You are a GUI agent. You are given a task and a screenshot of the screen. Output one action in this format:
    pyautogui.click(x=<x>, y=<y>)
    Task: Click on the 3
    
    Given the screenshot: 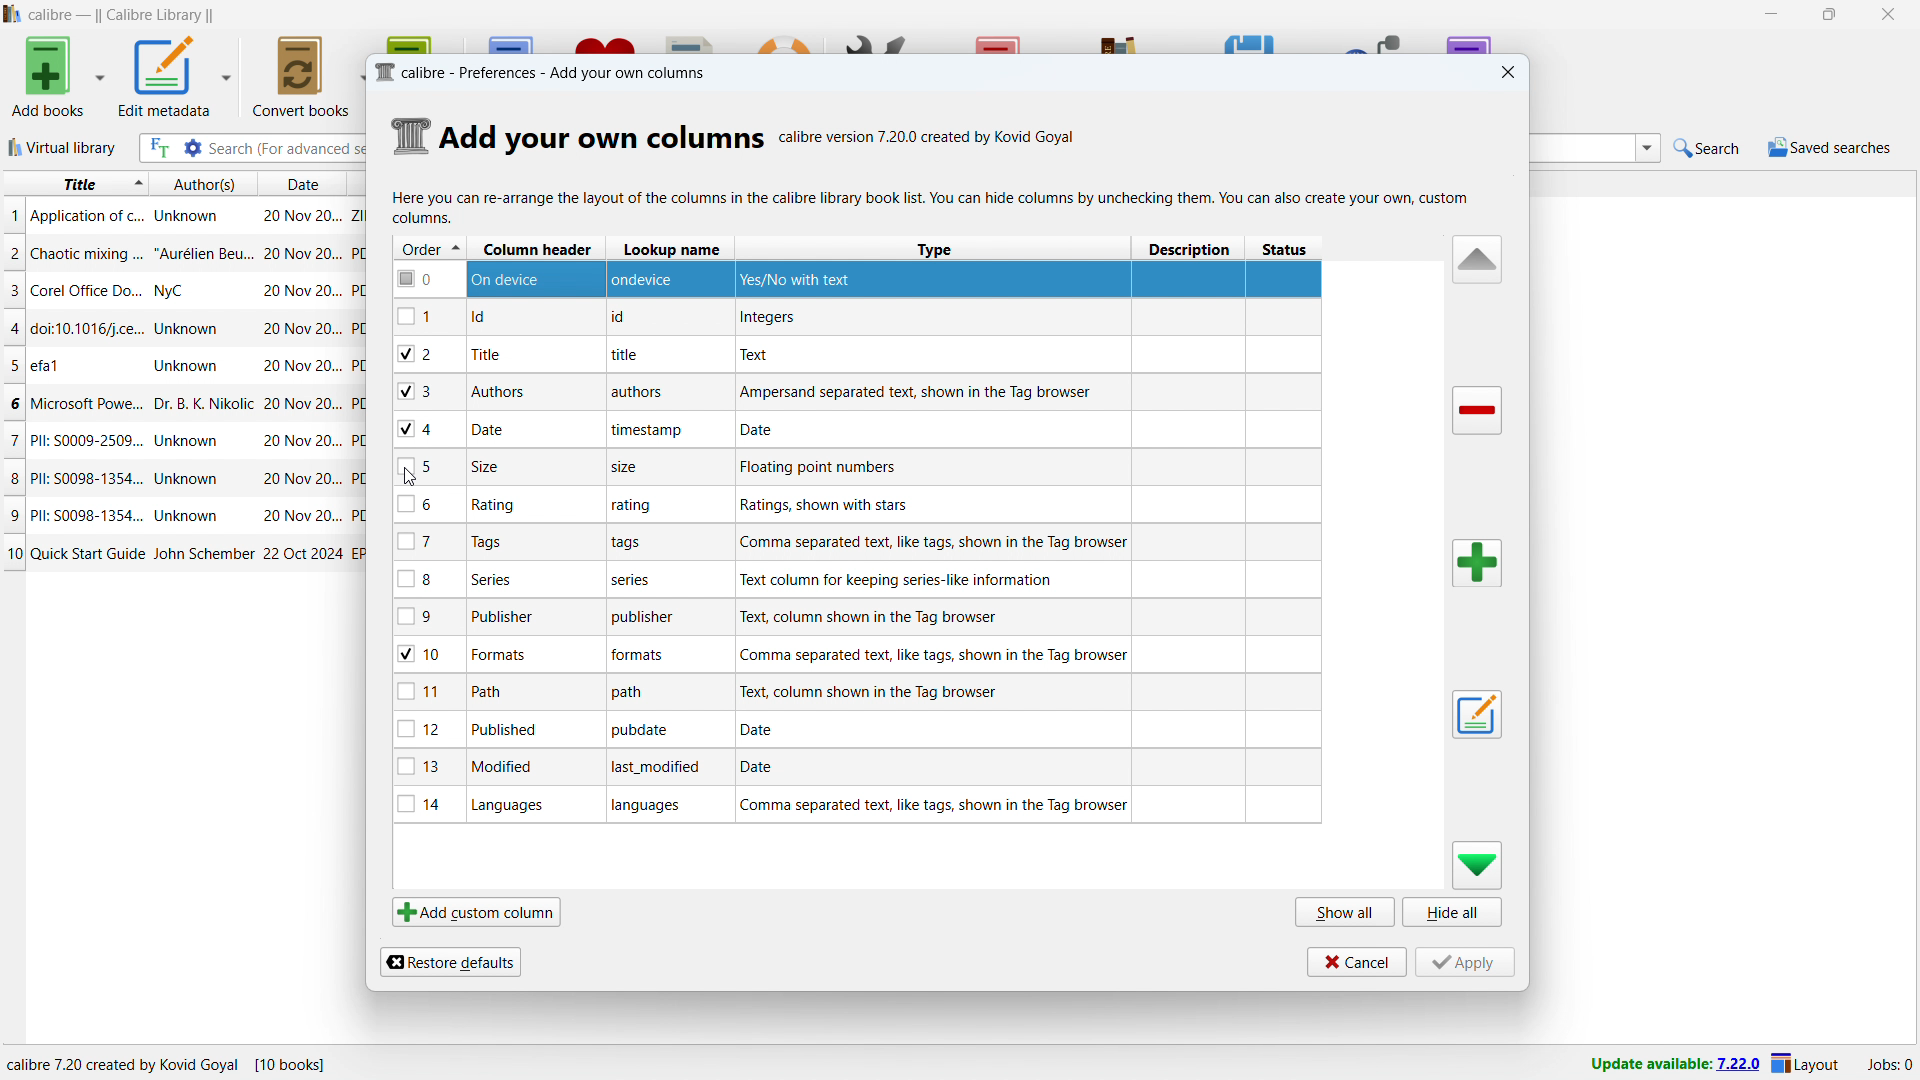 What is the action you would take?
    pyautogui.click(x=12, y=290)
    